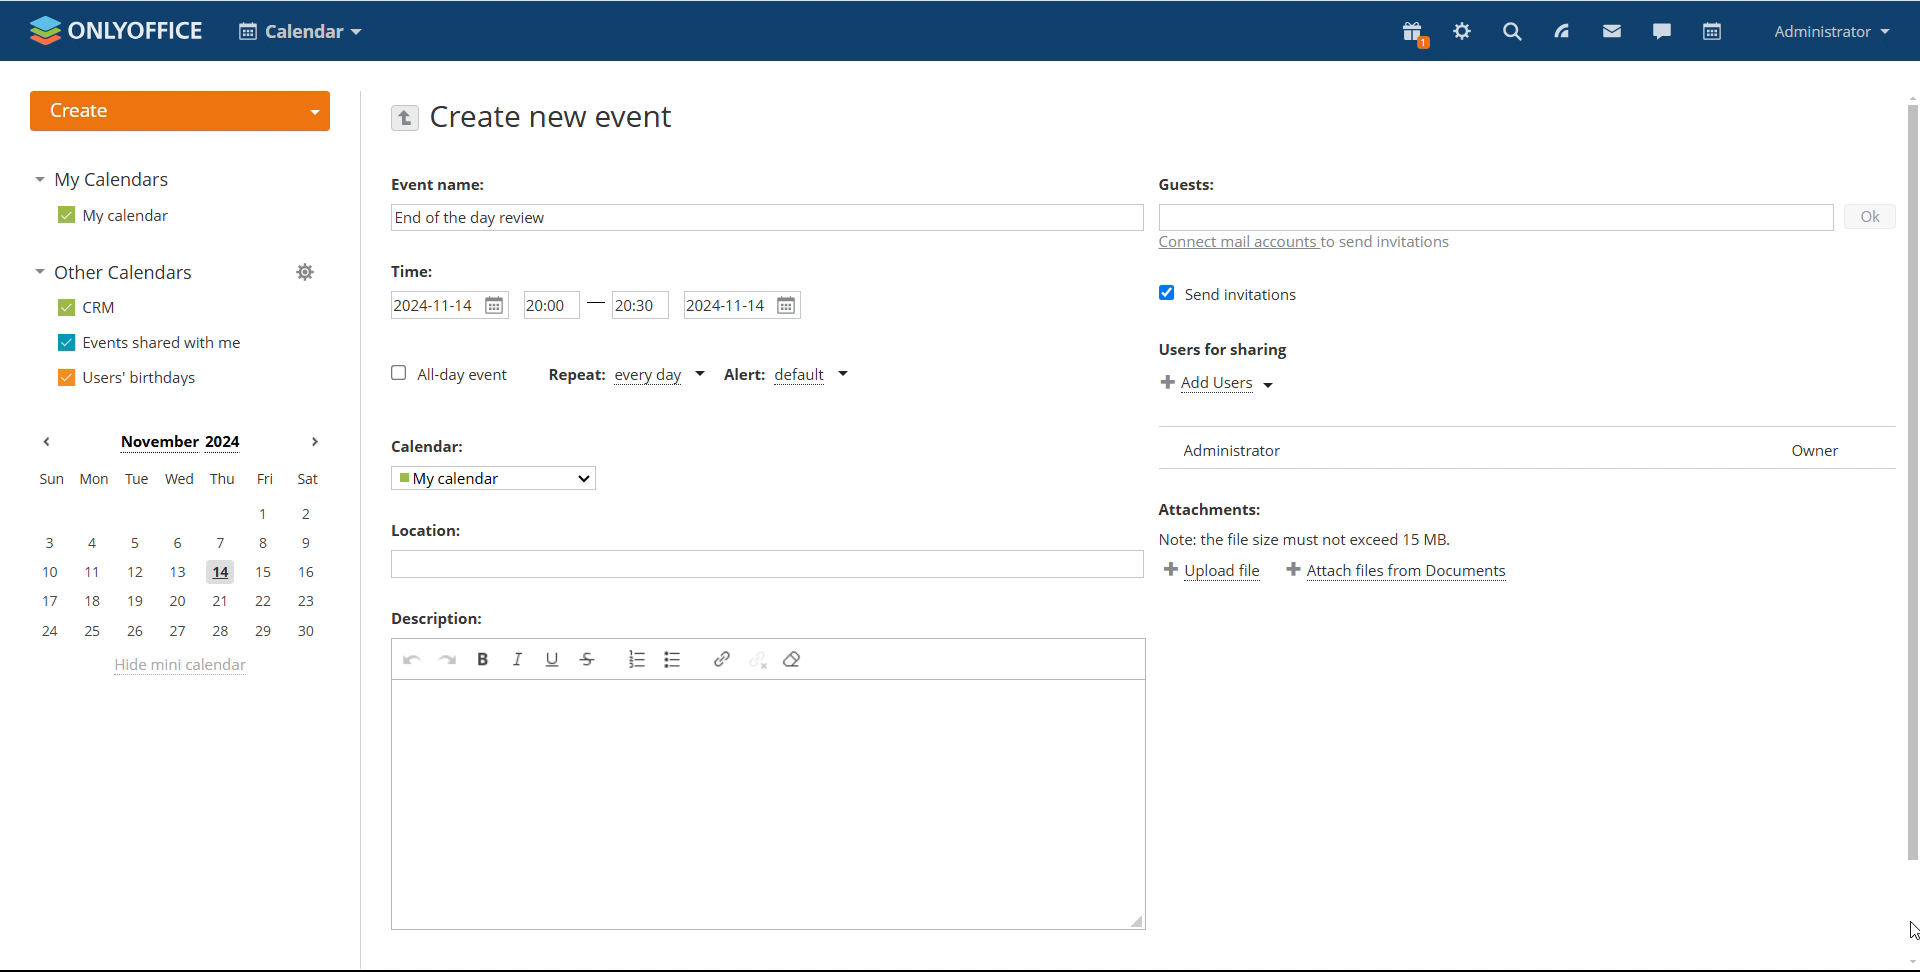 This screenshot has width=1920, height=972. I want to click on 10, 11, 12, 13, 14, 15, 16, so click(183, 573).